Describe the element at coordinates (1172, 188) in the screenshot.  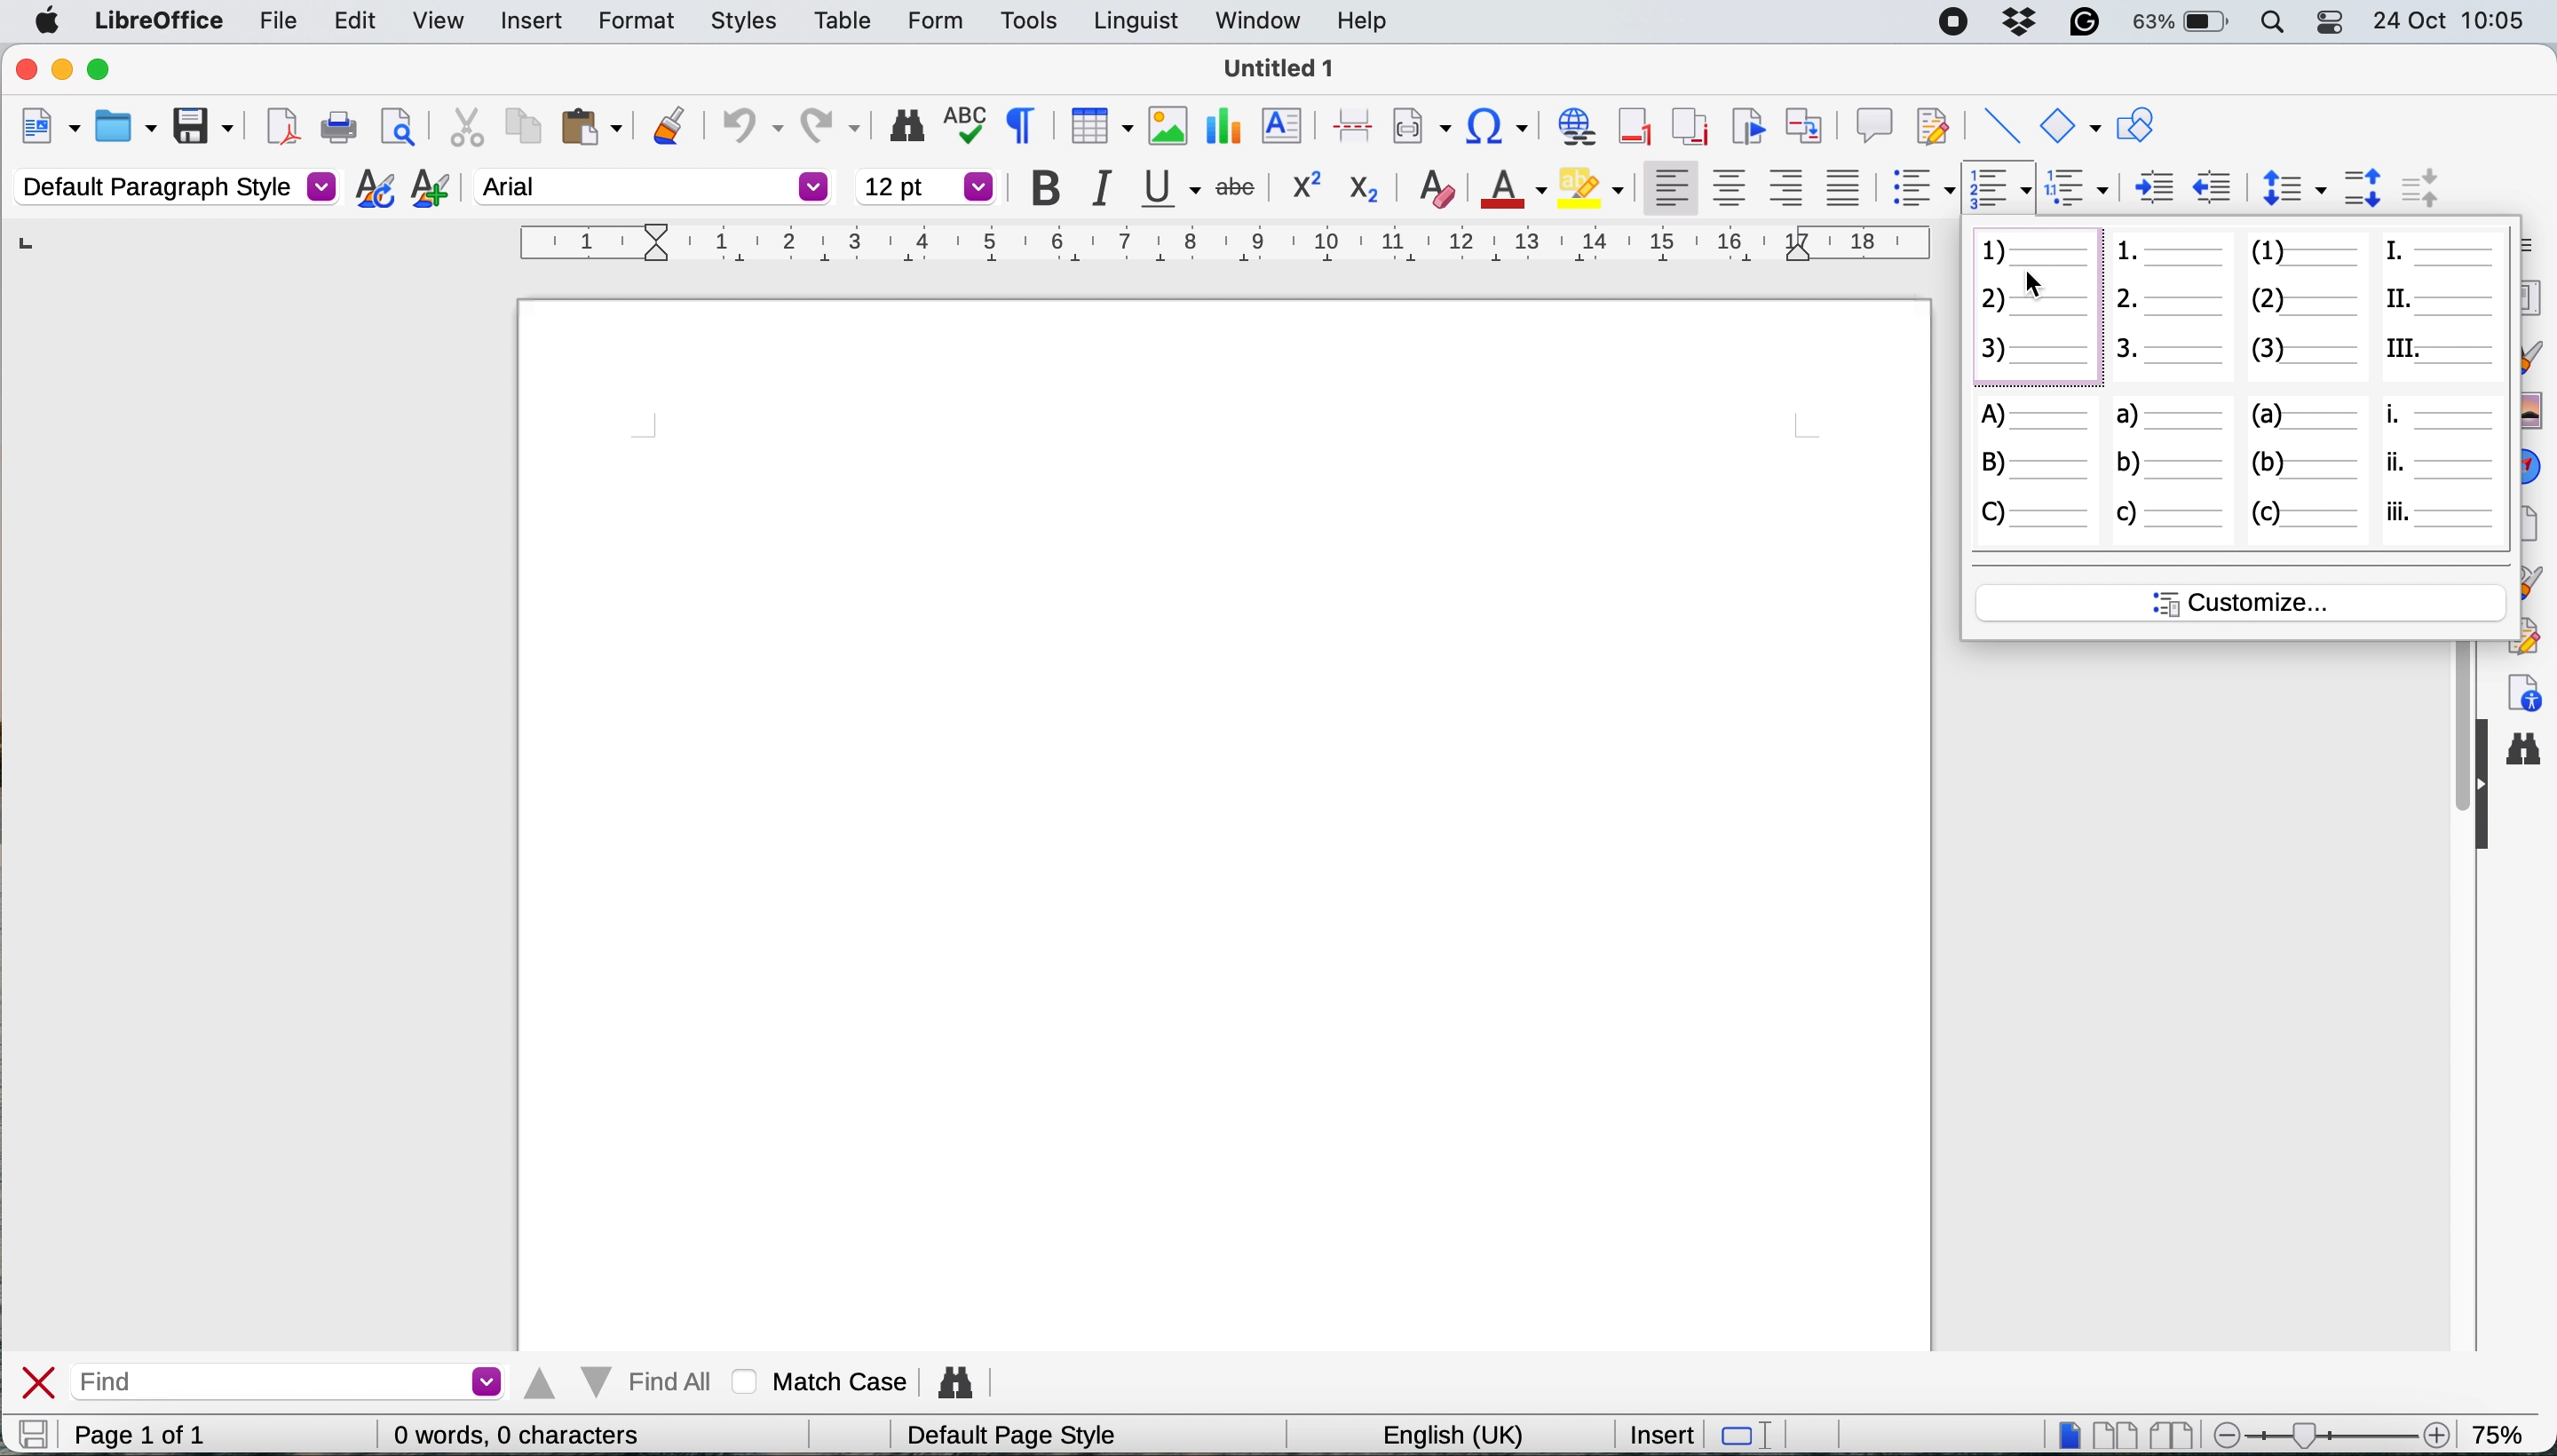
I see `underline` at that location.